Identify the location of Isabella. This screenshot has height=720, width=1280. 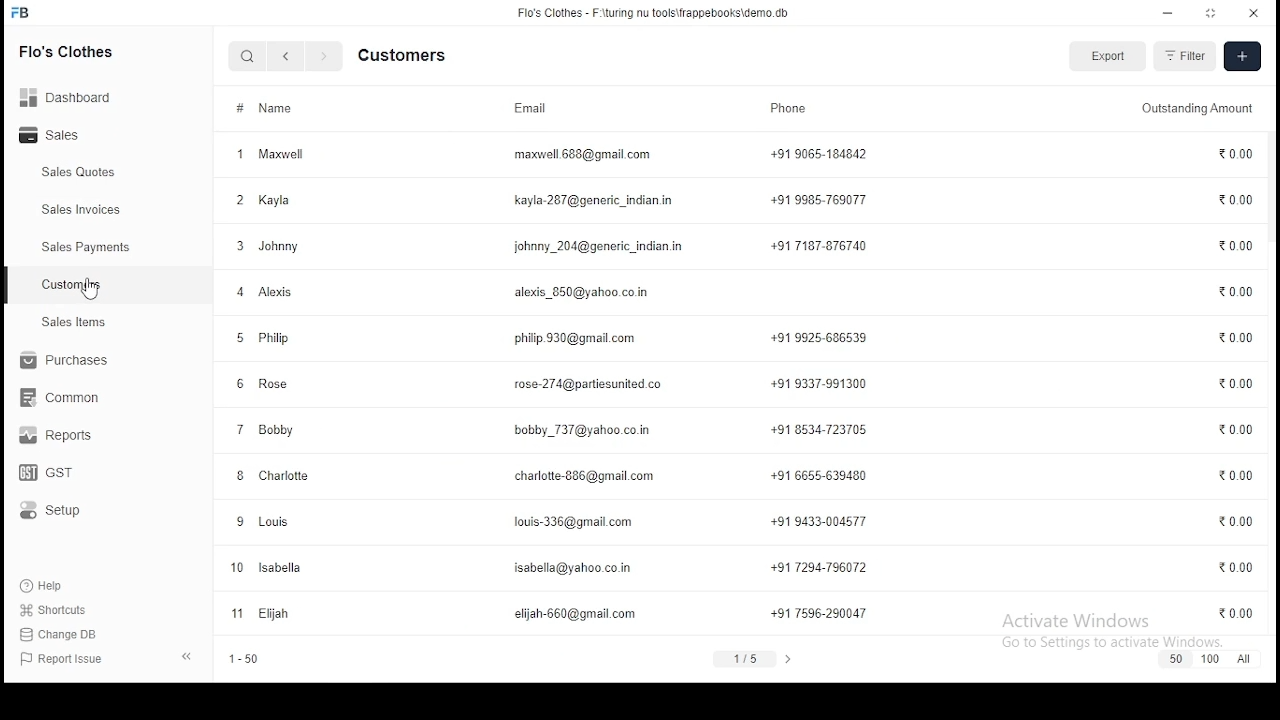
(280, 568).